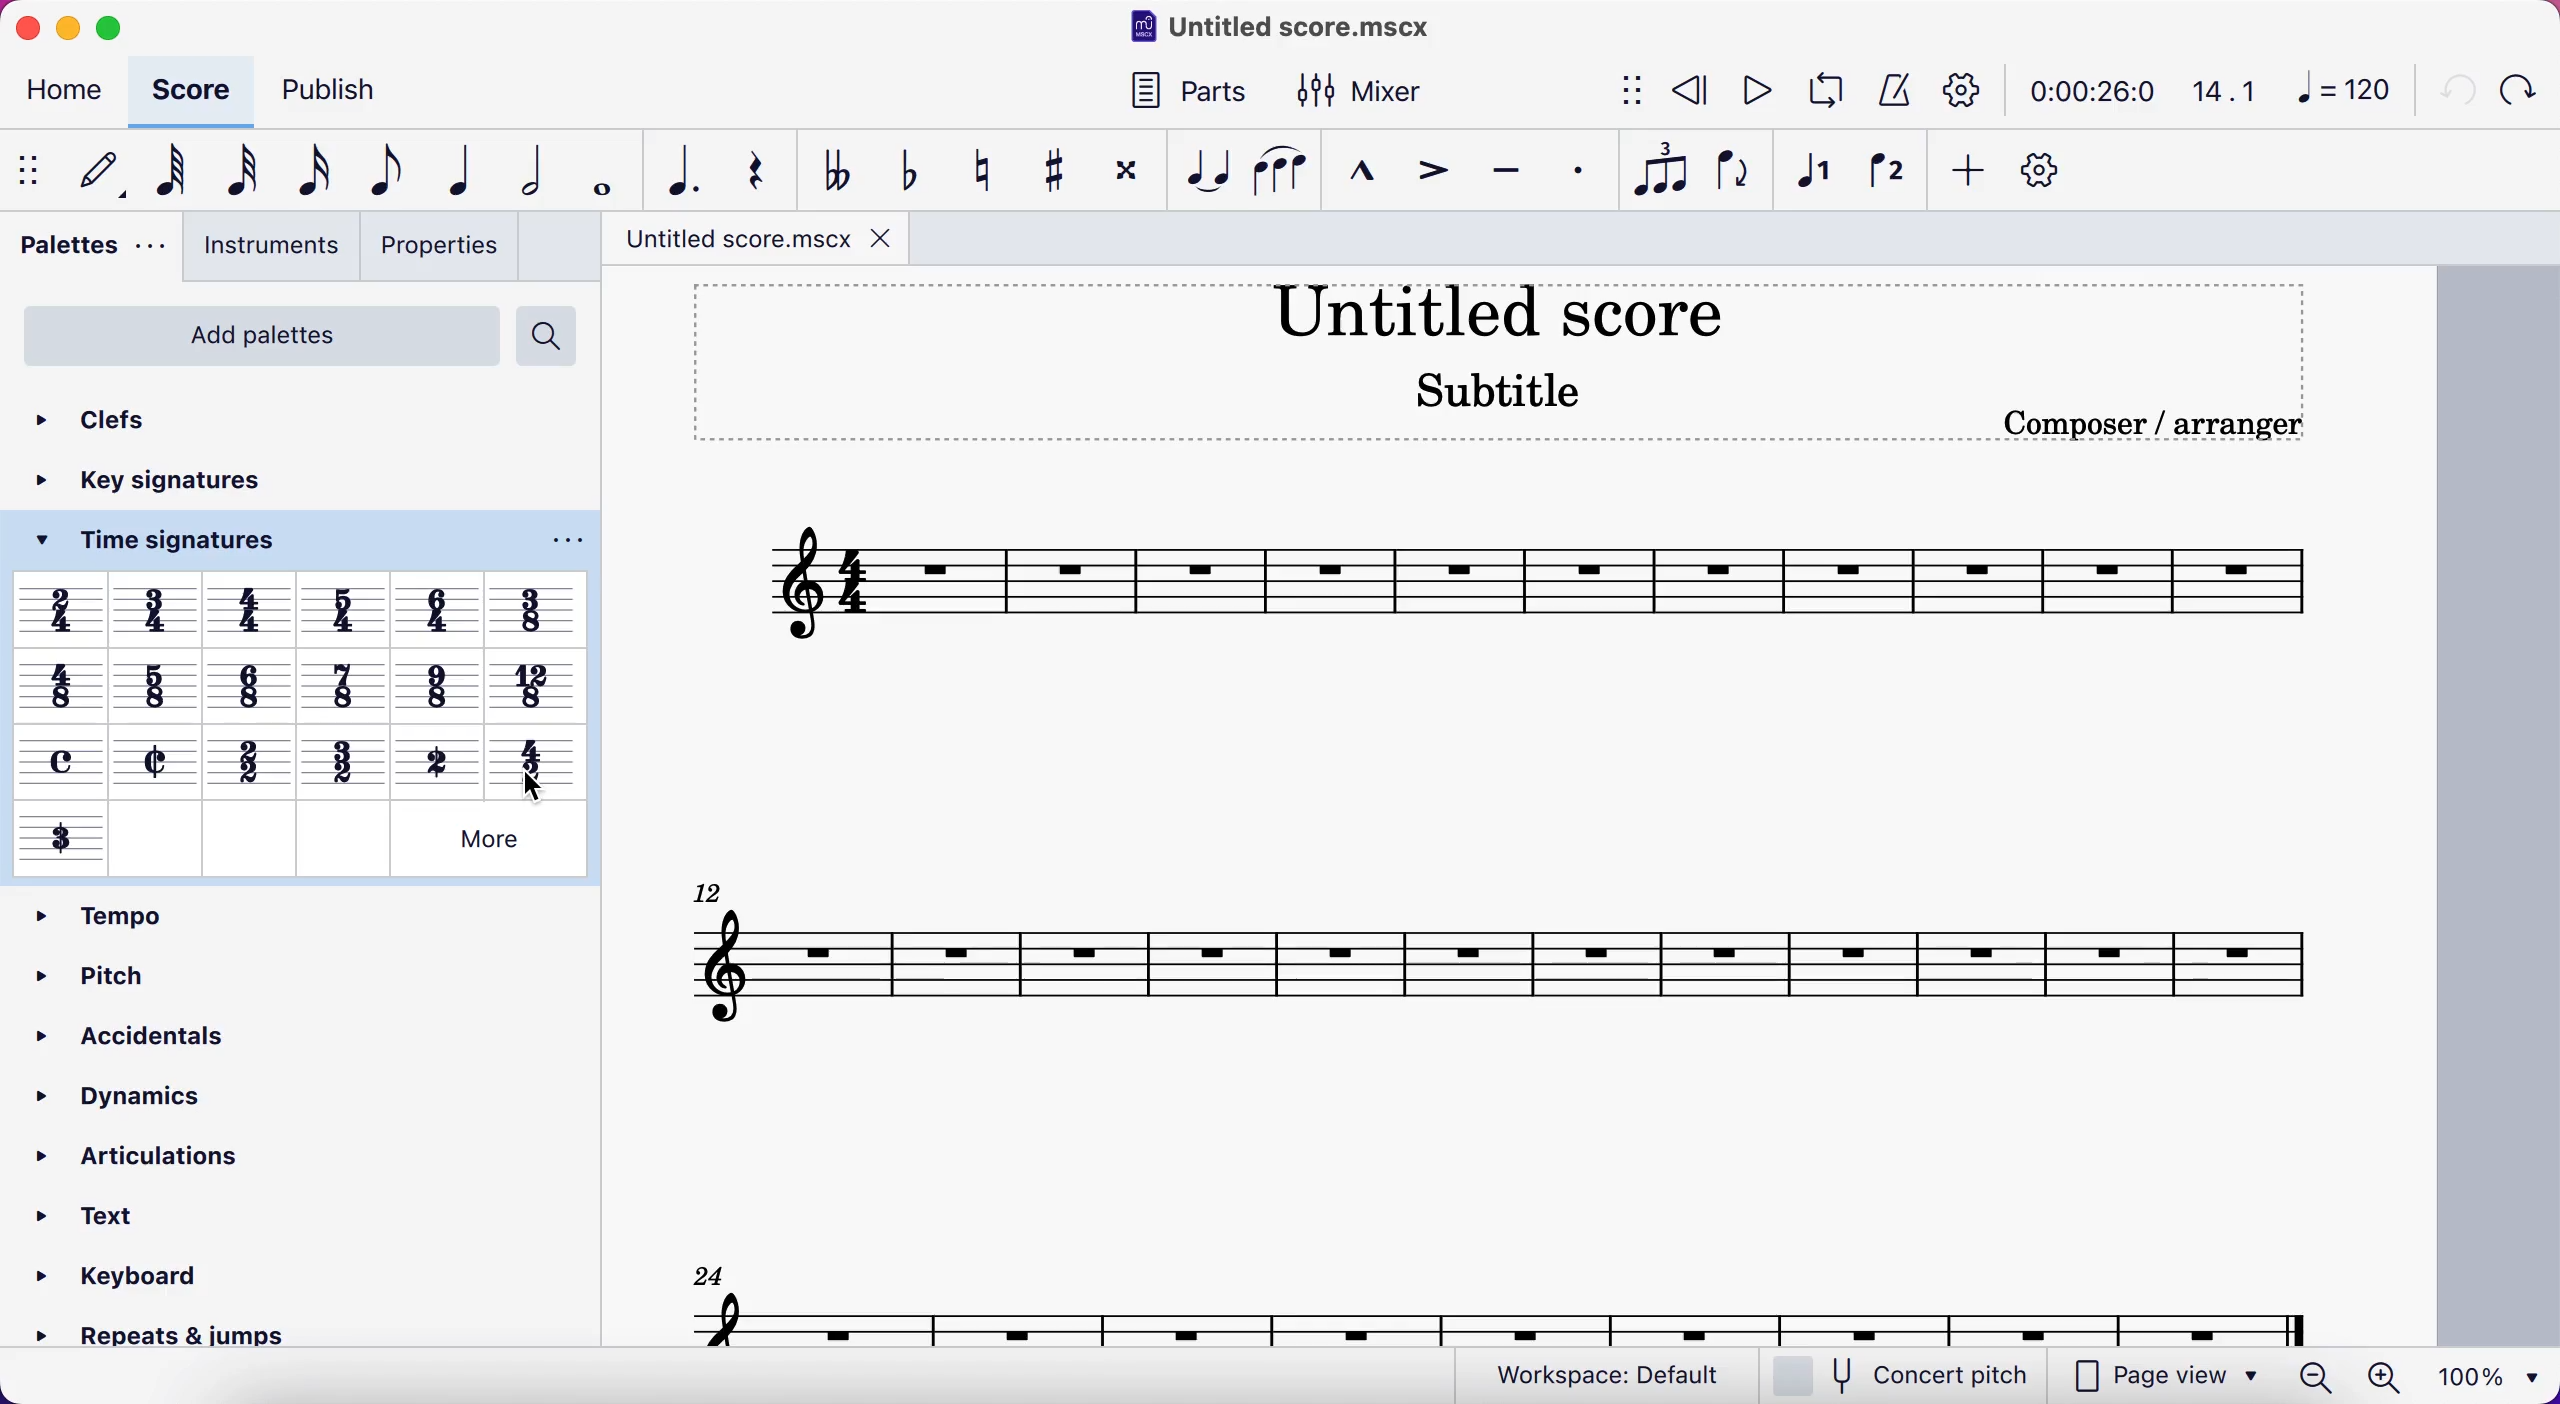 This screenshot has width=2560, height=1404. I want to click on 12, so click(1508, 969).